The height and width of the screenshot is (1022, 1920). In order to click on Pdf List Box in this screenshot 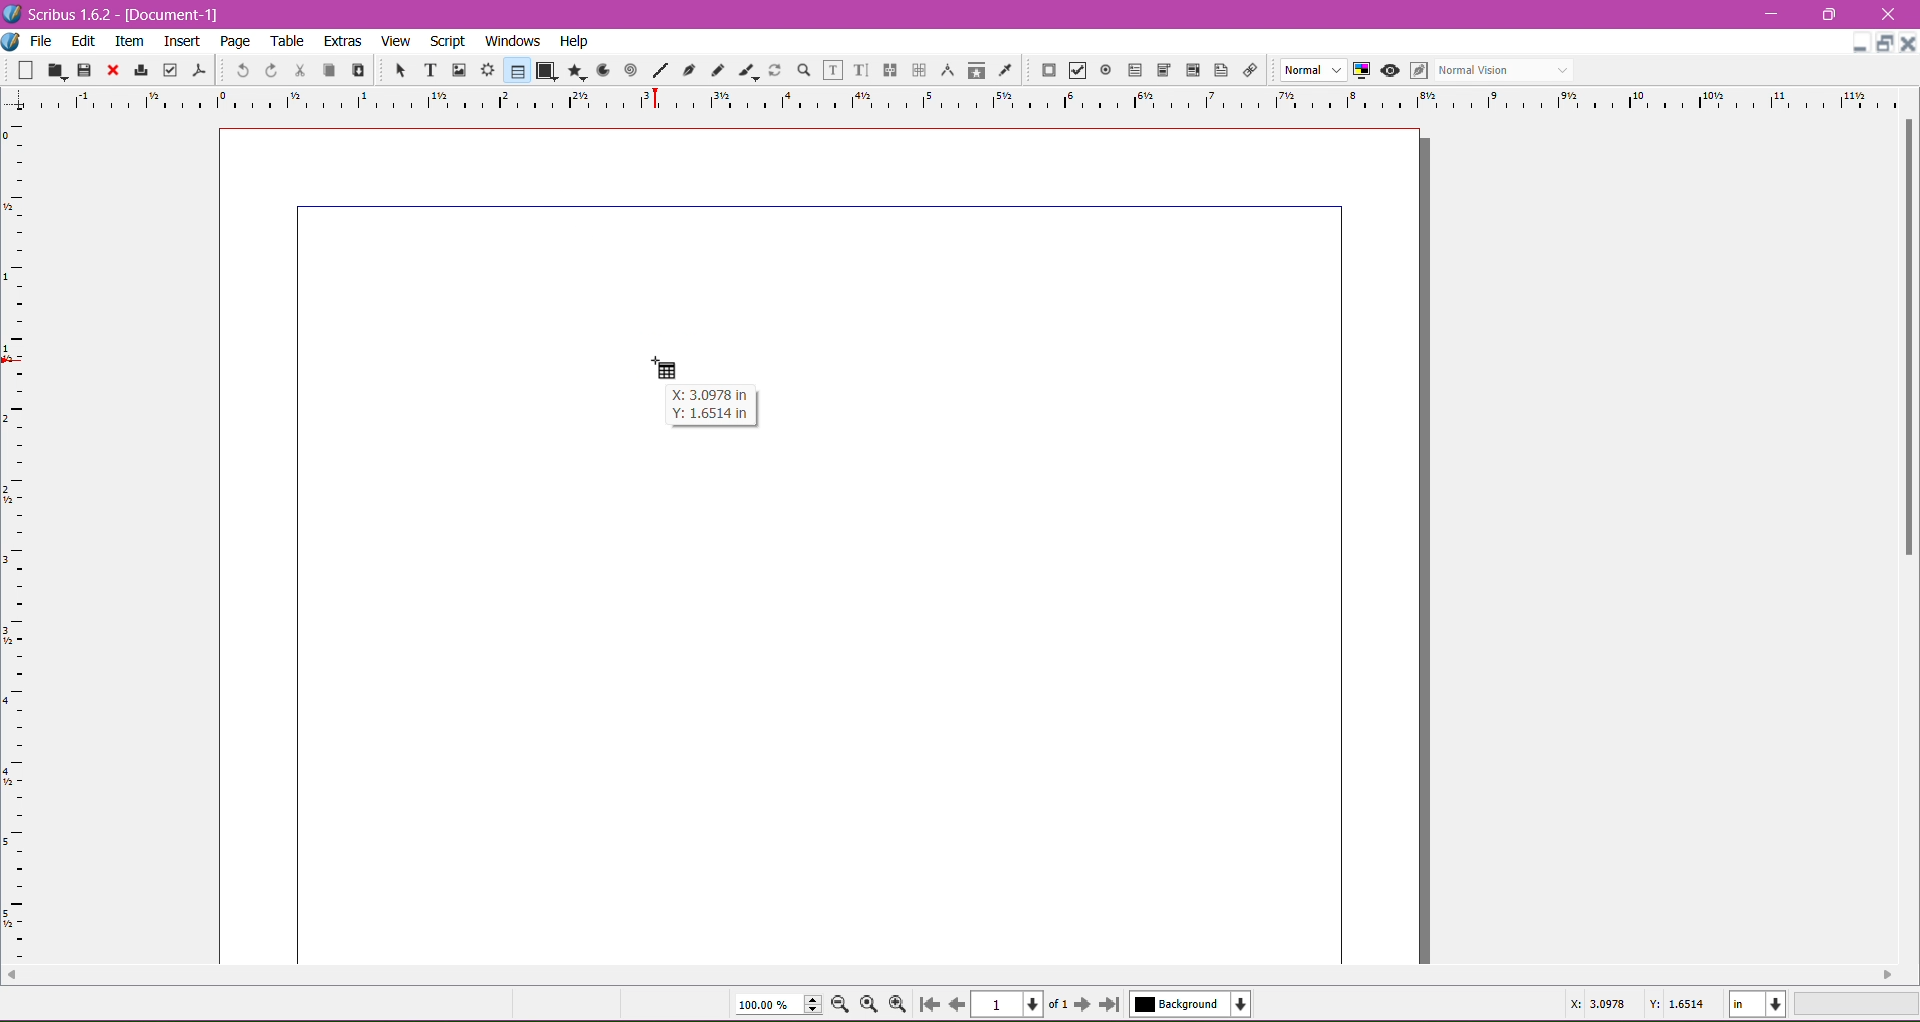, I will do `click(1190, 71)`.